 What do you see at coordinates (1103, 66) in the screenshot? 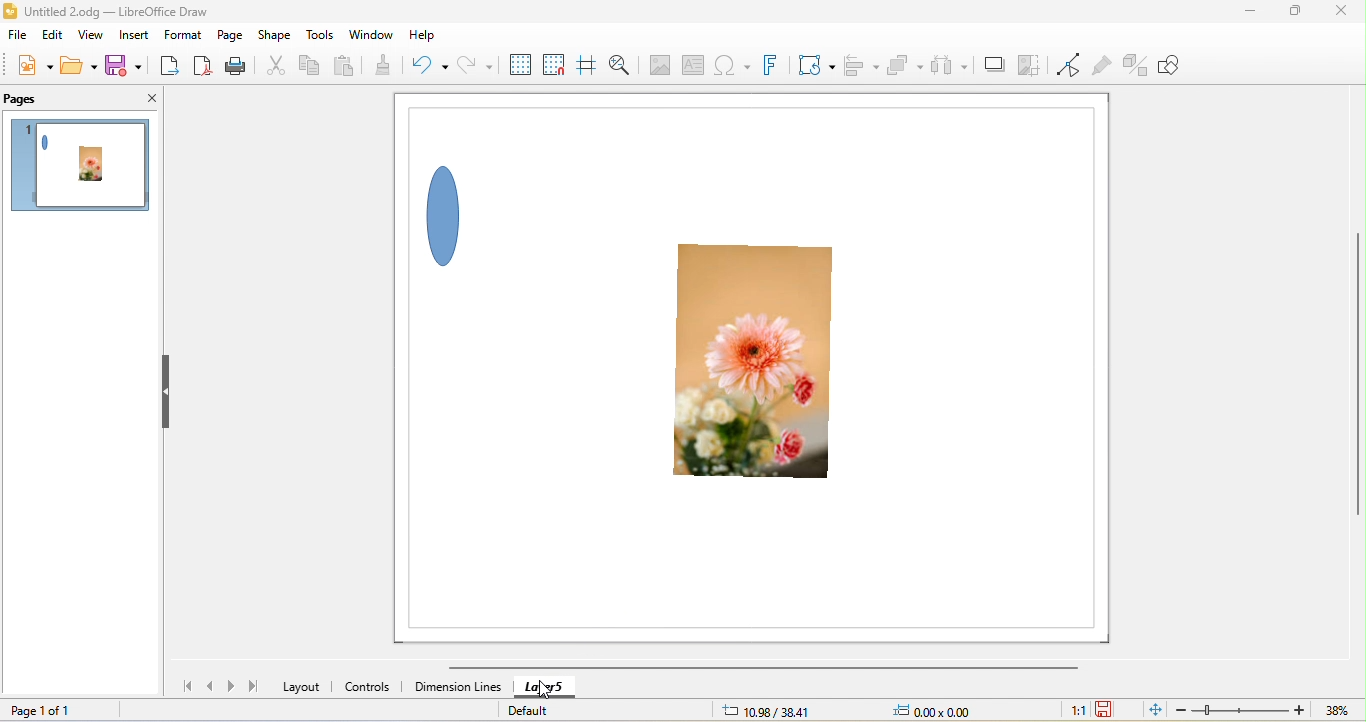
I see `show gluepoint` at bounding box center [1103, 66].